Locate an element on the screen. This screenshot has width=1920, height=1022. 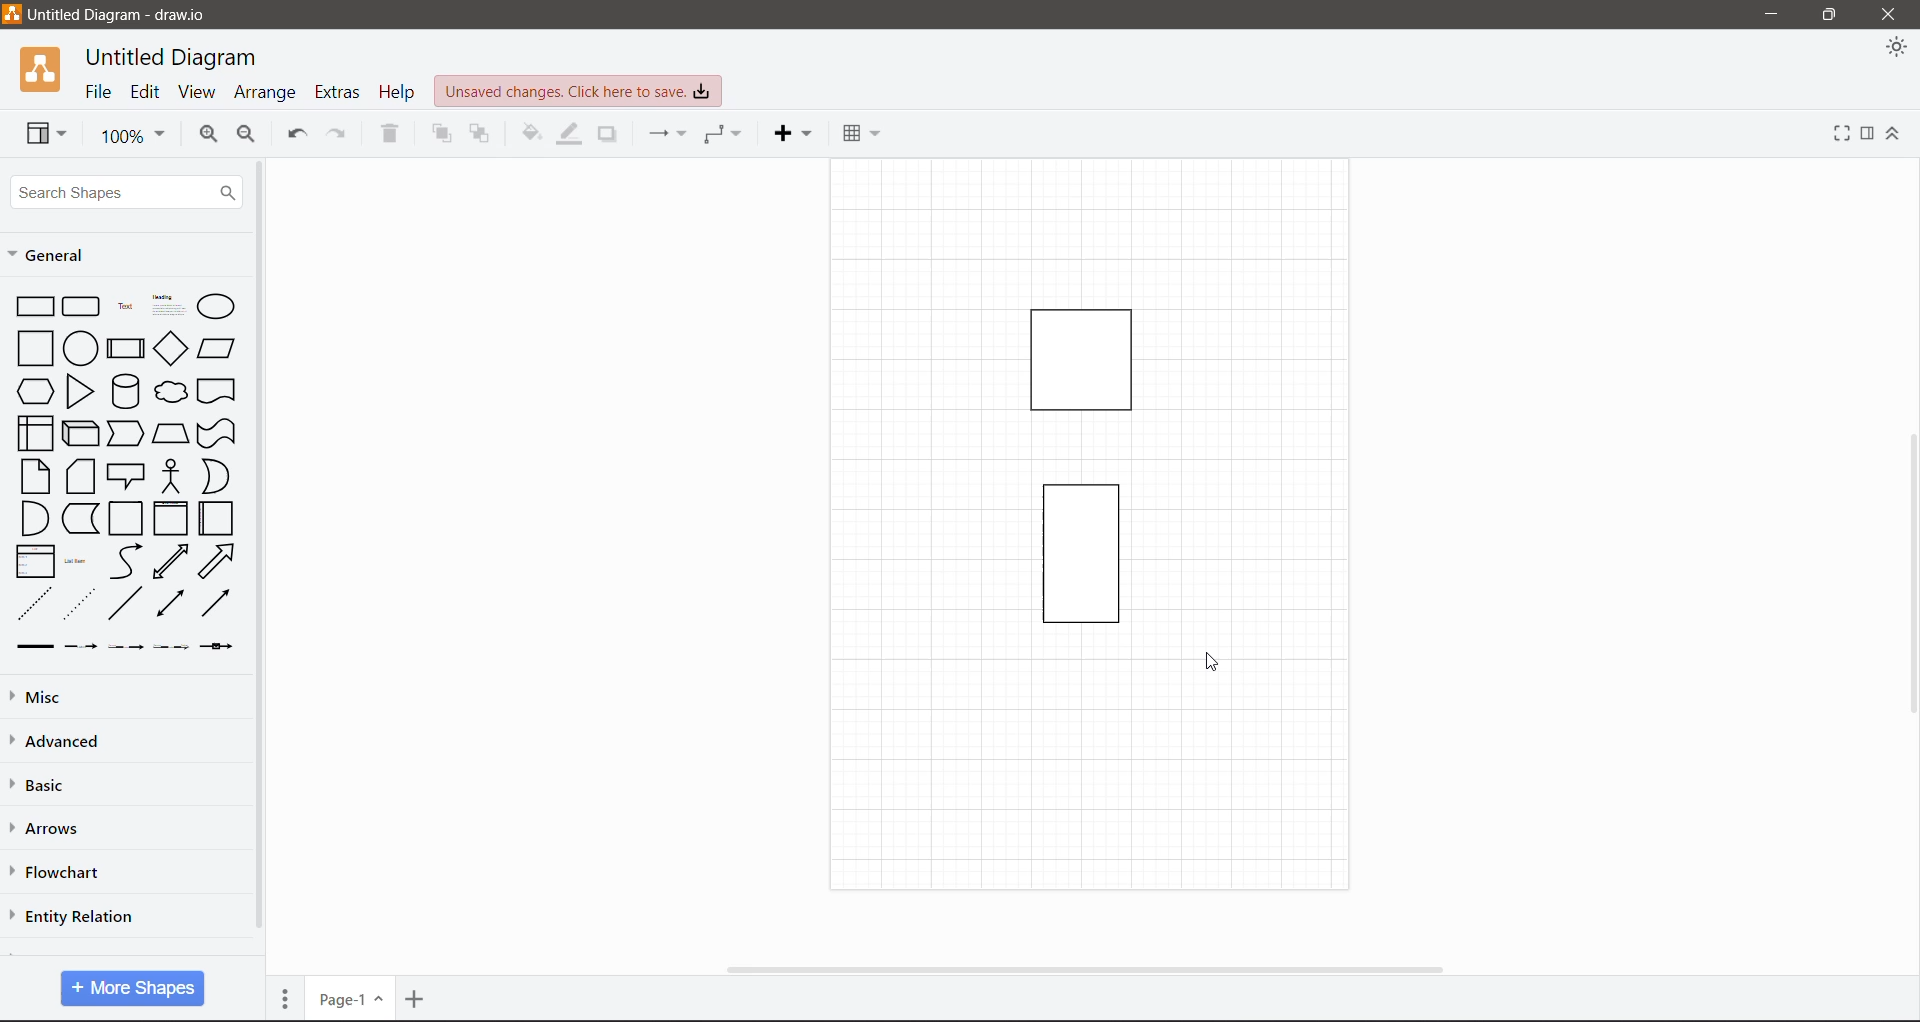
Extras is located at coordinates (337, 92).